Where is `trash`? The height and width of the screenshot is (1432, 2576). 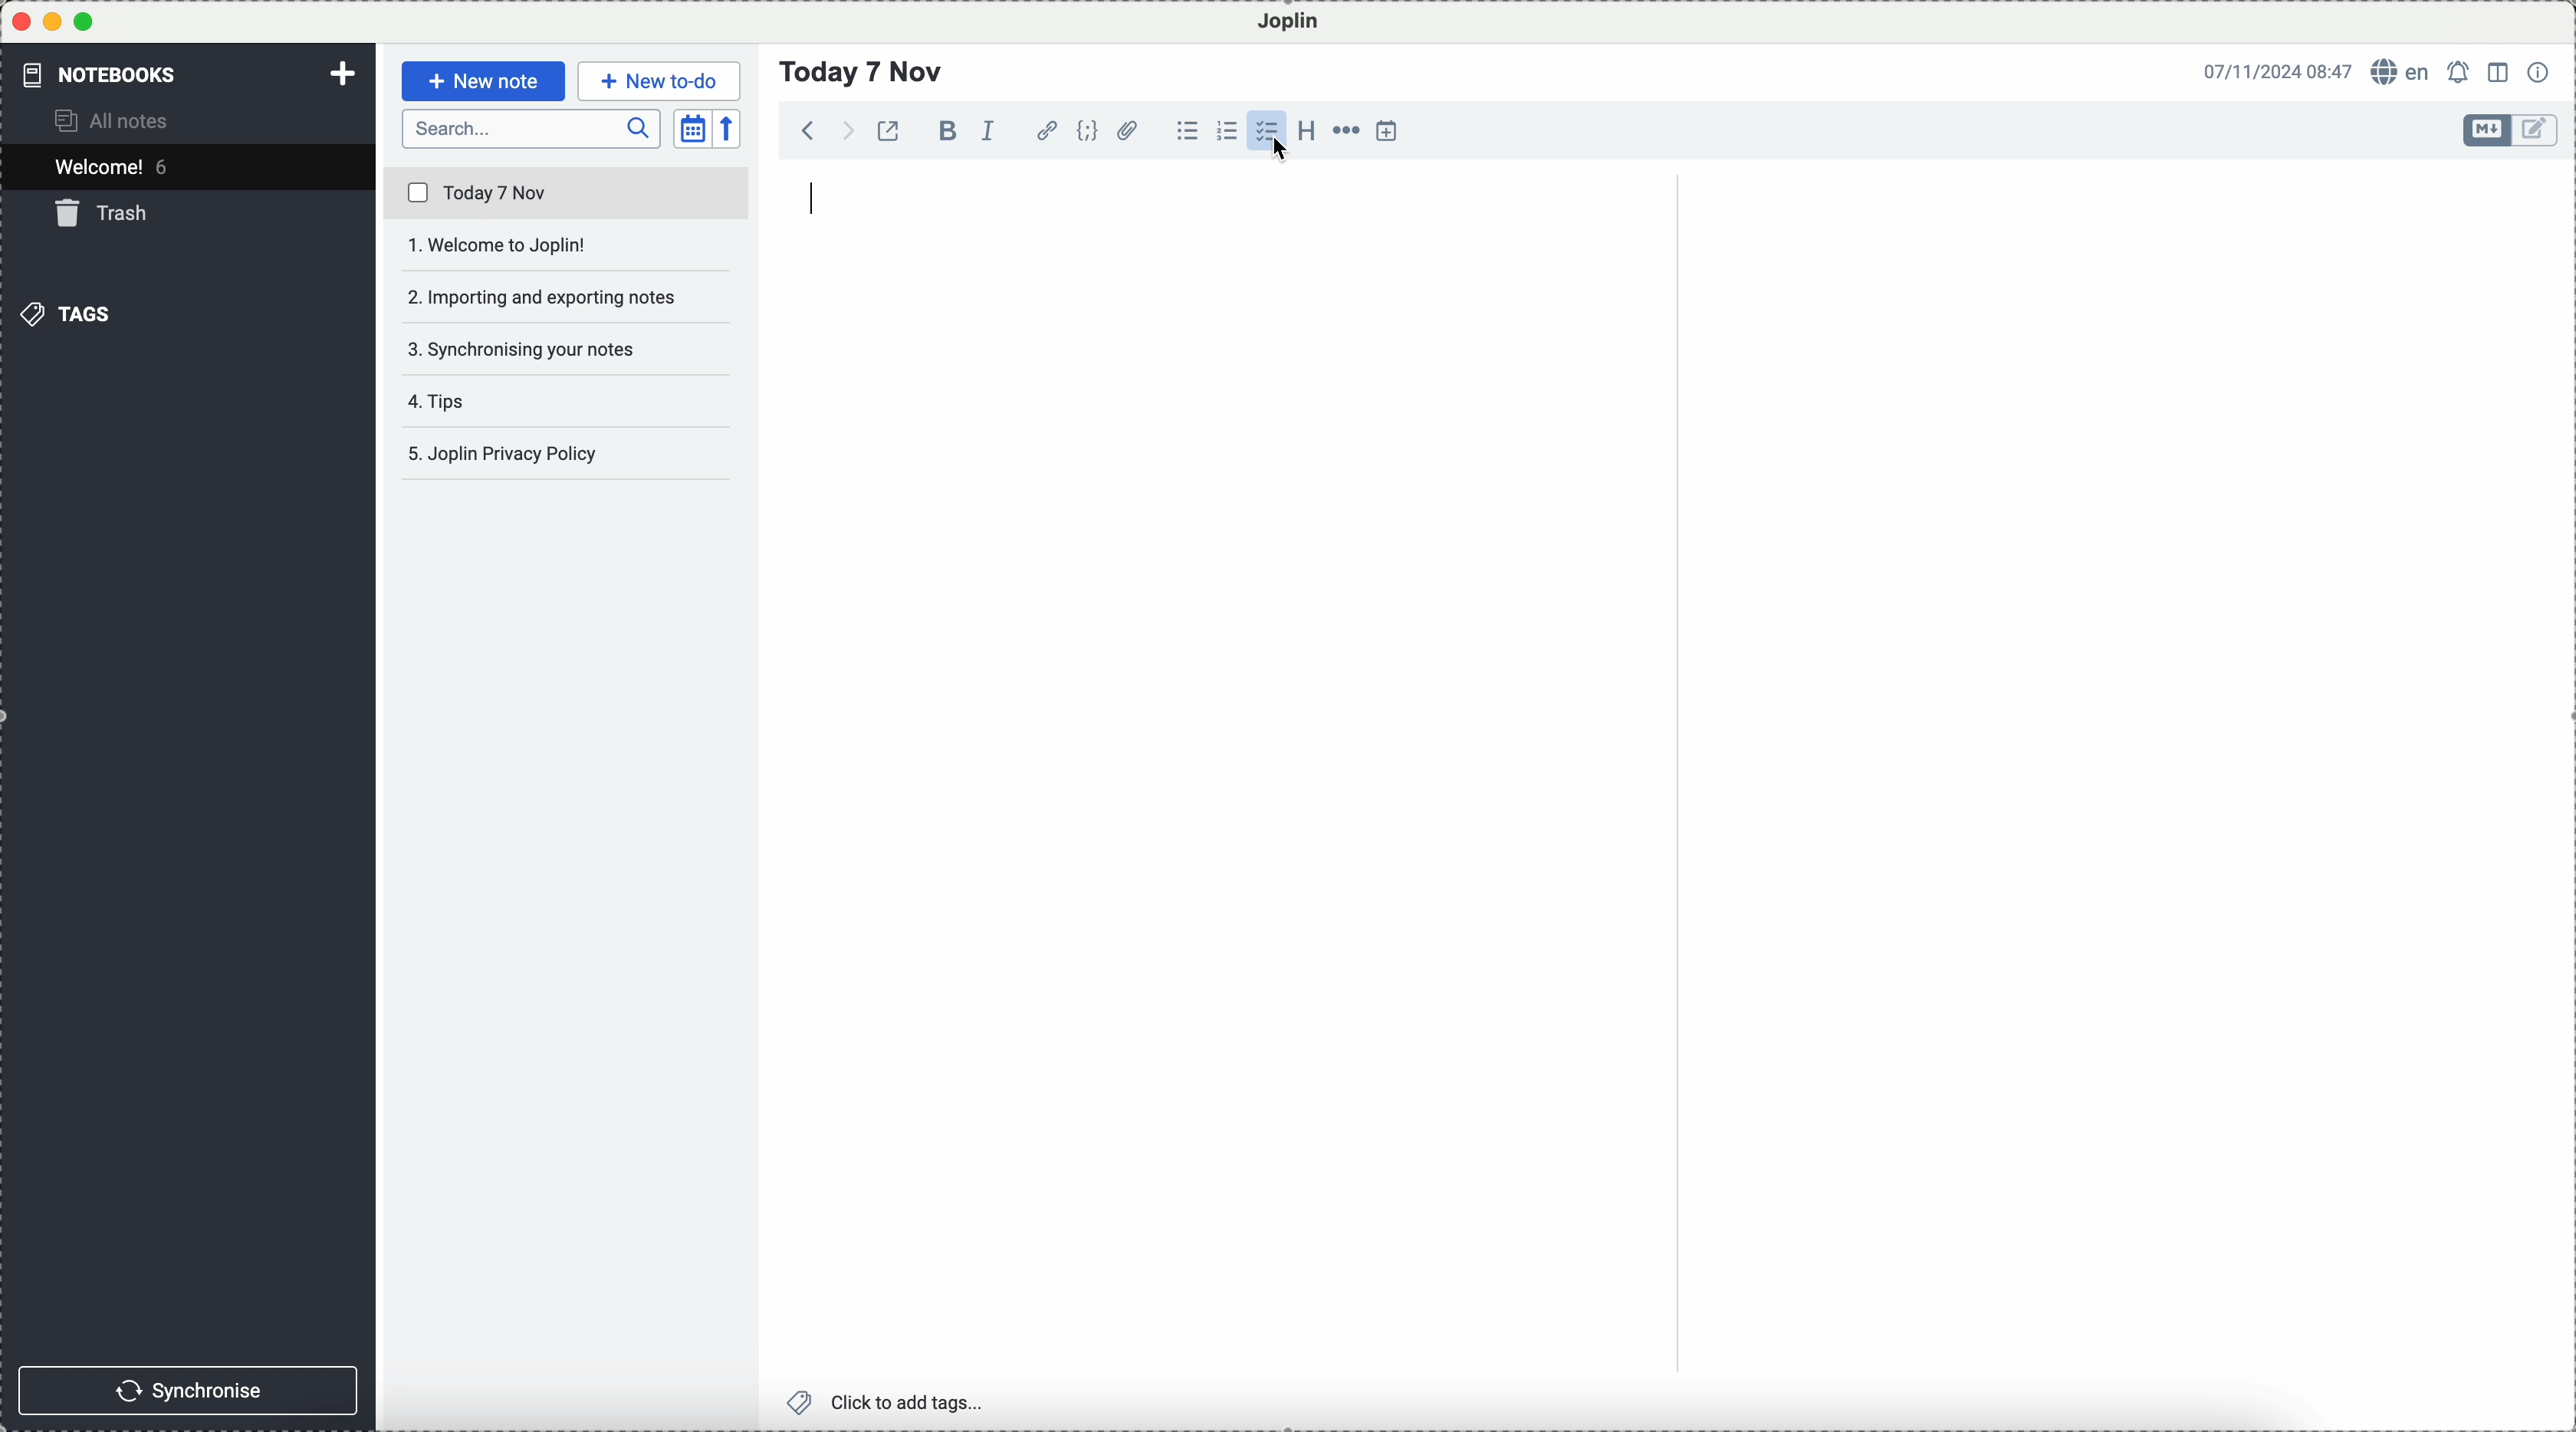 trash is located at coordinates (106, 213).